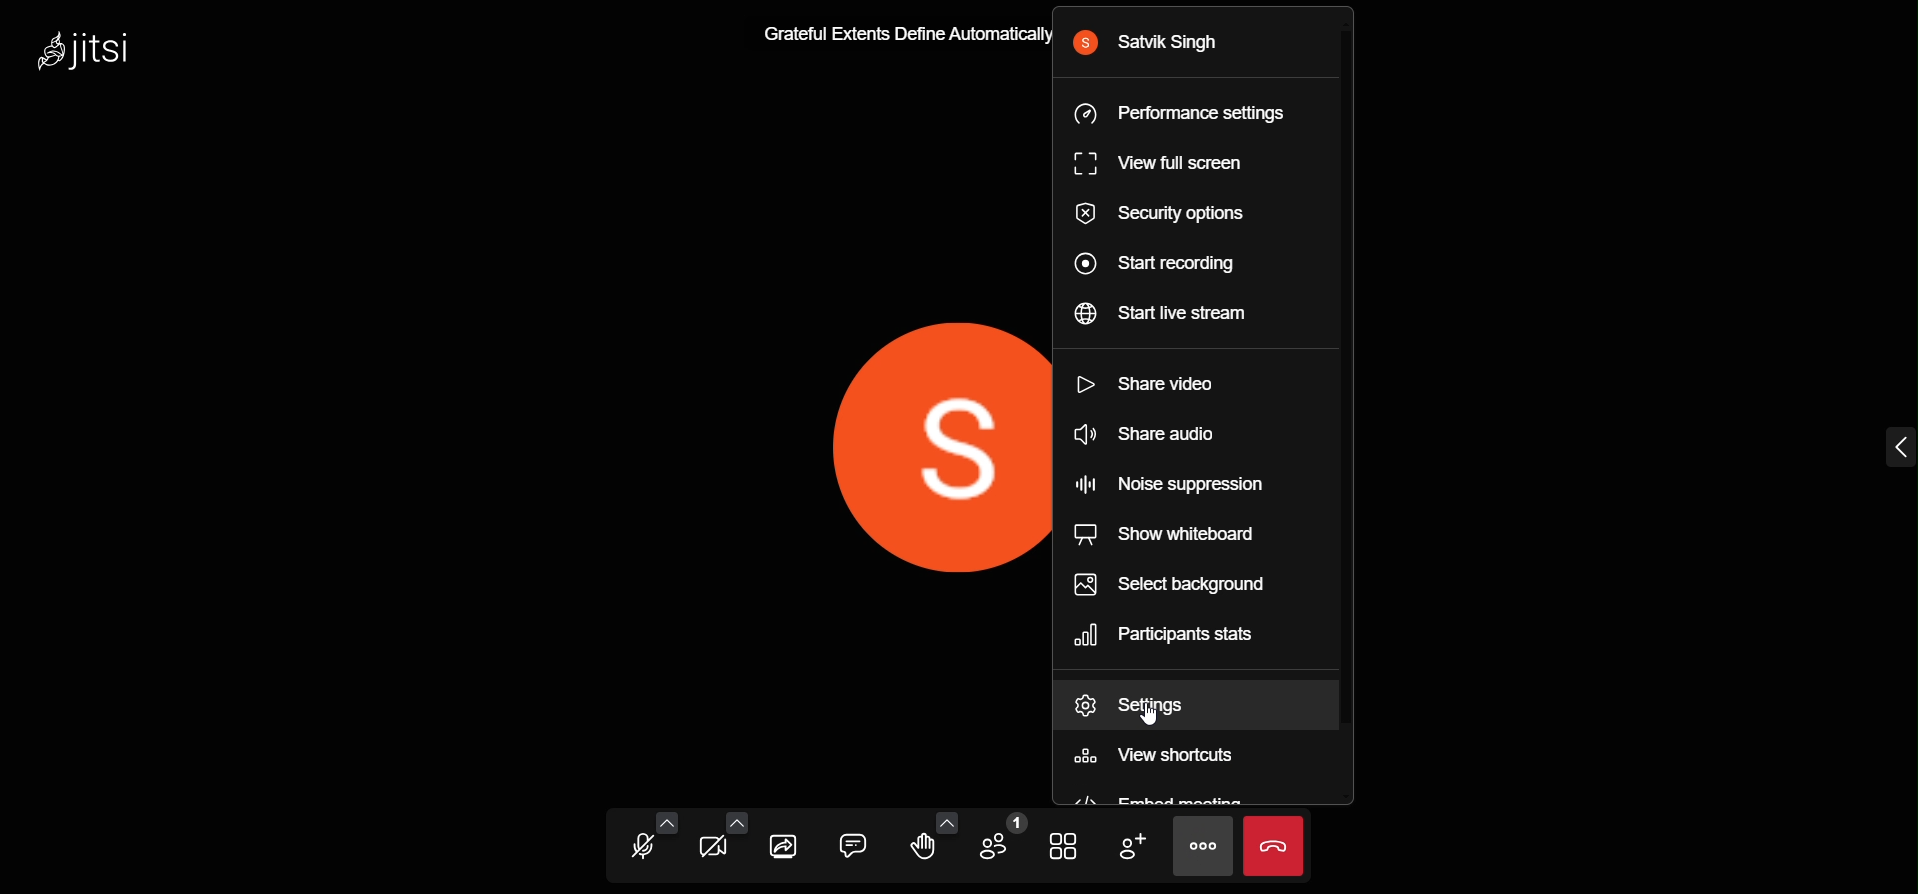  Describe the element at coordinates (1068, 846) in the screenshot. I see `tile view` at that location.